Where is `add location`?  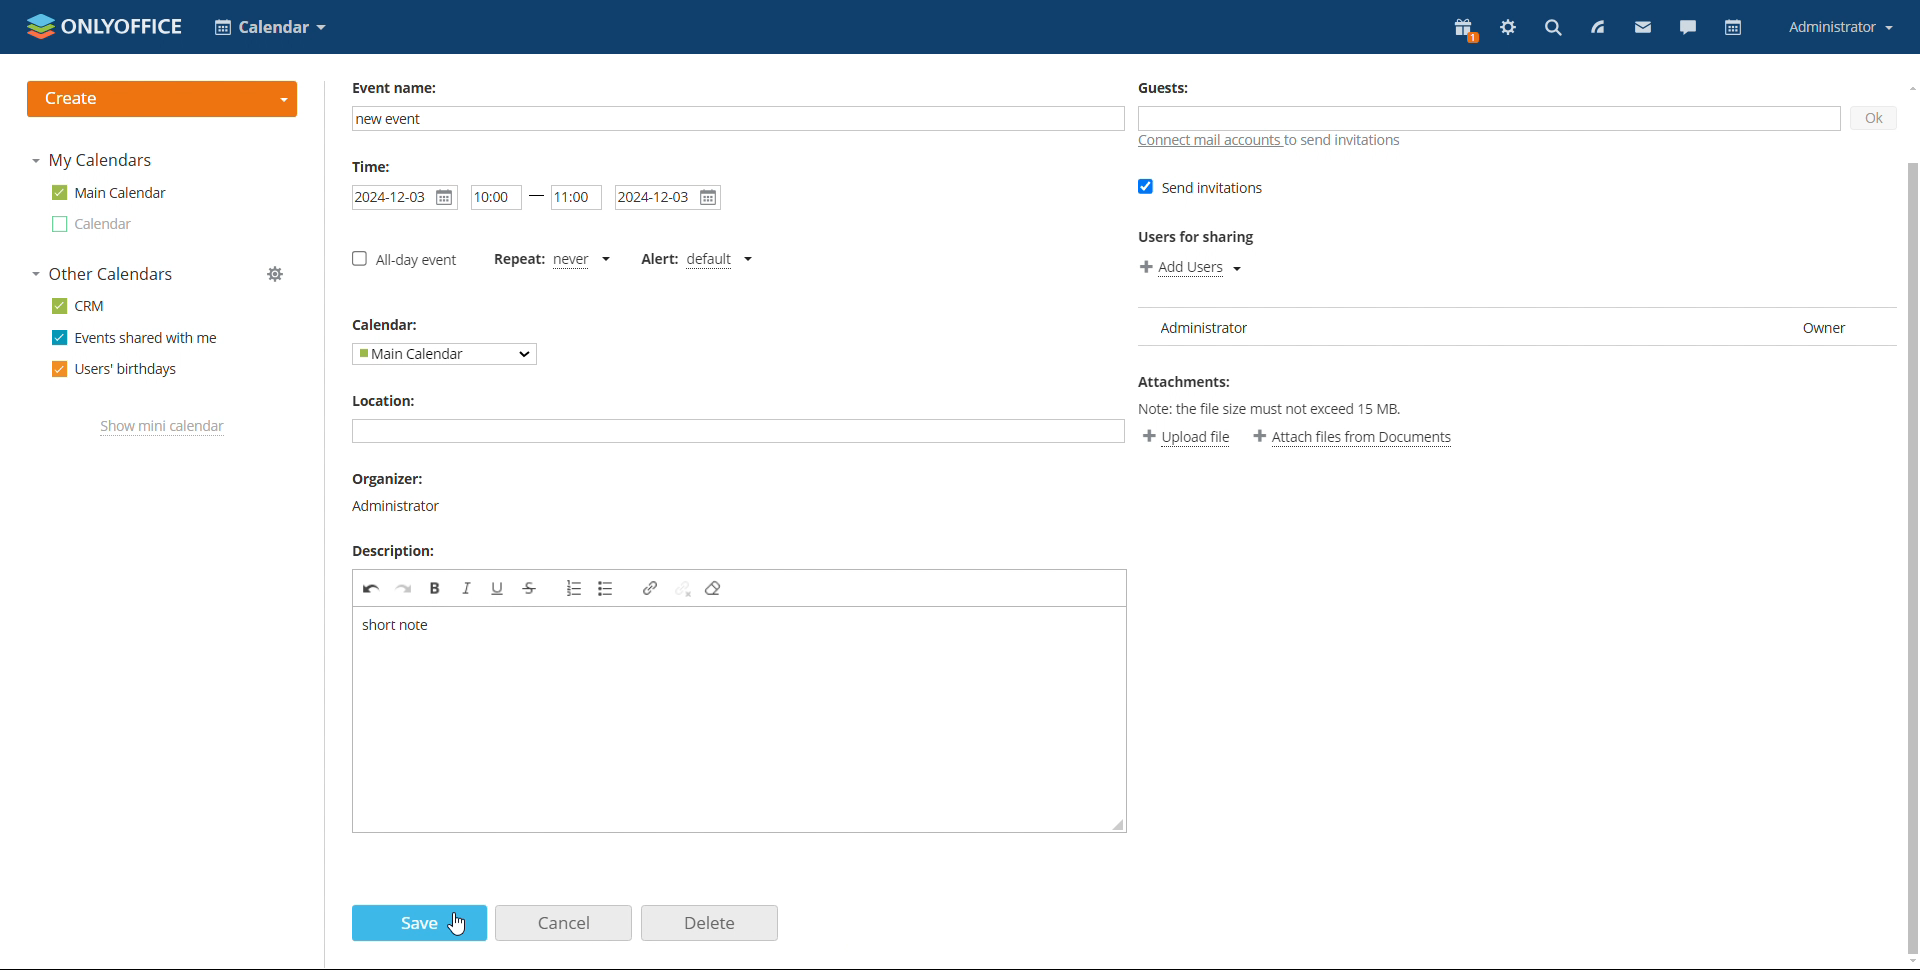
add location is located at coordinates (739, 430).